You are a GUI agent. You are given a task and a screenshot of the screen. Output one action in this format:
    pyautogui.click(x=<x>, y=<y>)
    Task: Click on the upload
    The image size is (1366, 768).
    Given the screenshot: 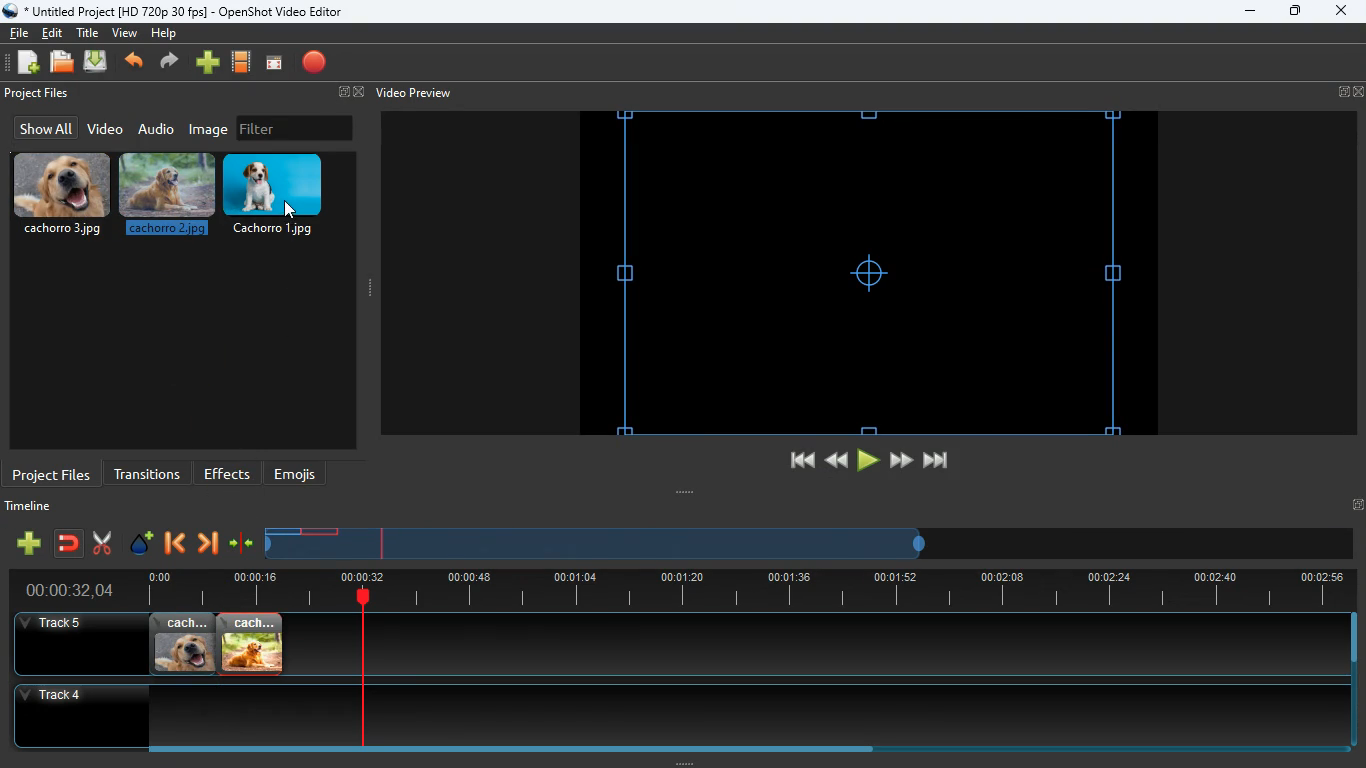 What is the action you would take?
    pyautogui.click(x=98, y=63)
    